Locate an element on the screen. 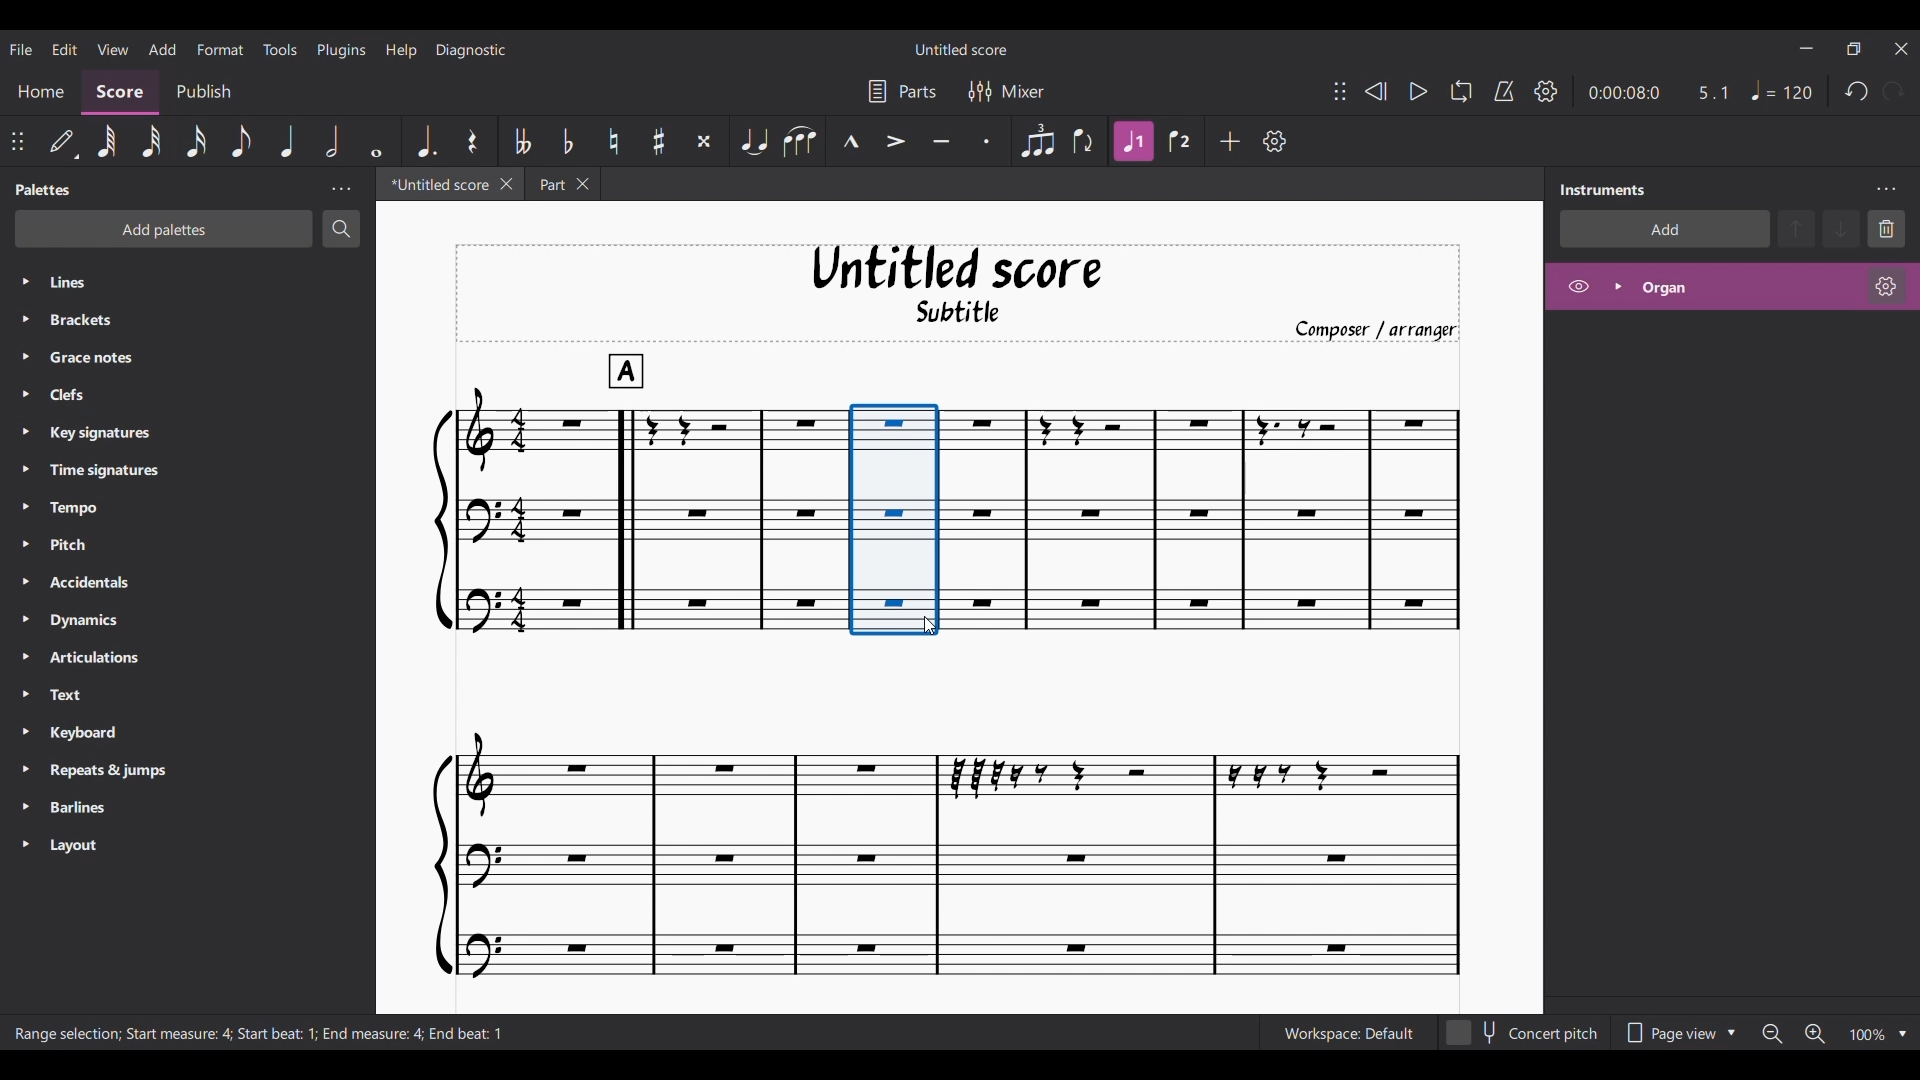 This screenshot has width=1920, height=1080. Whole note is located at coordinates (378, 142).